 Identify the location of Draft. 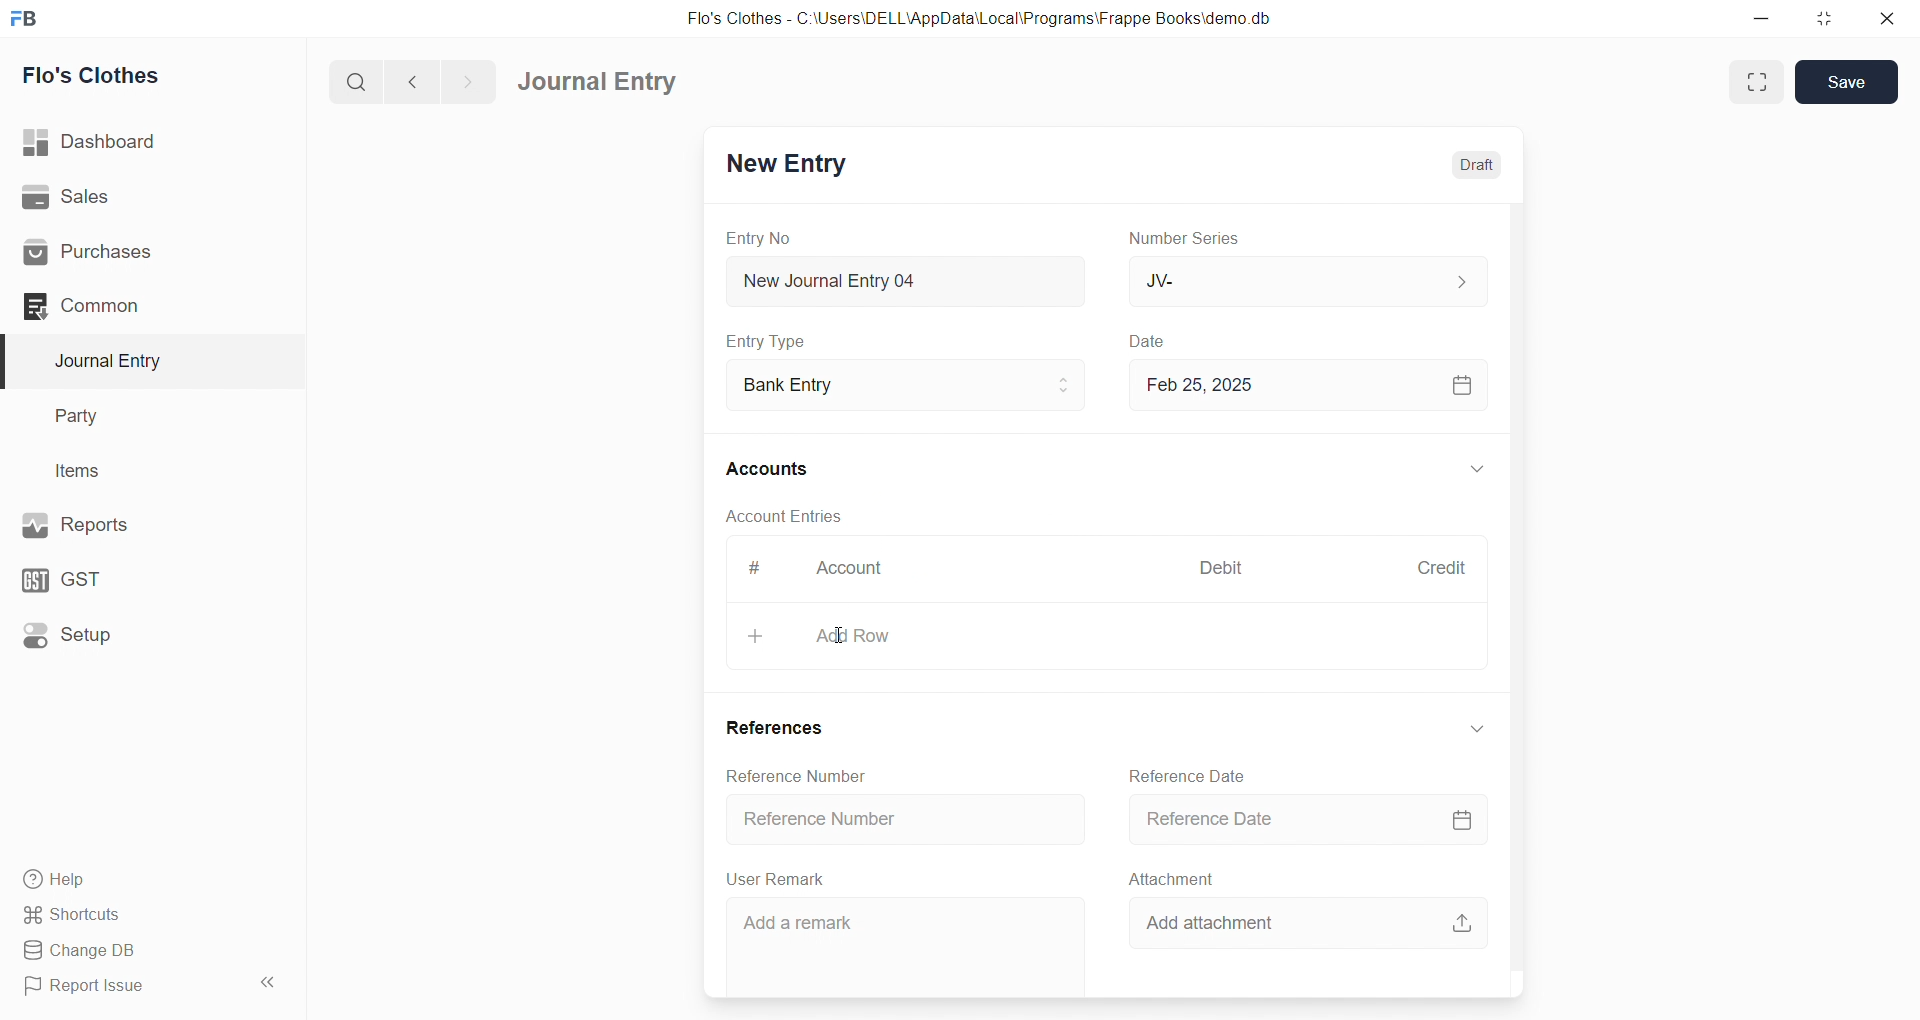
(1478, 165).